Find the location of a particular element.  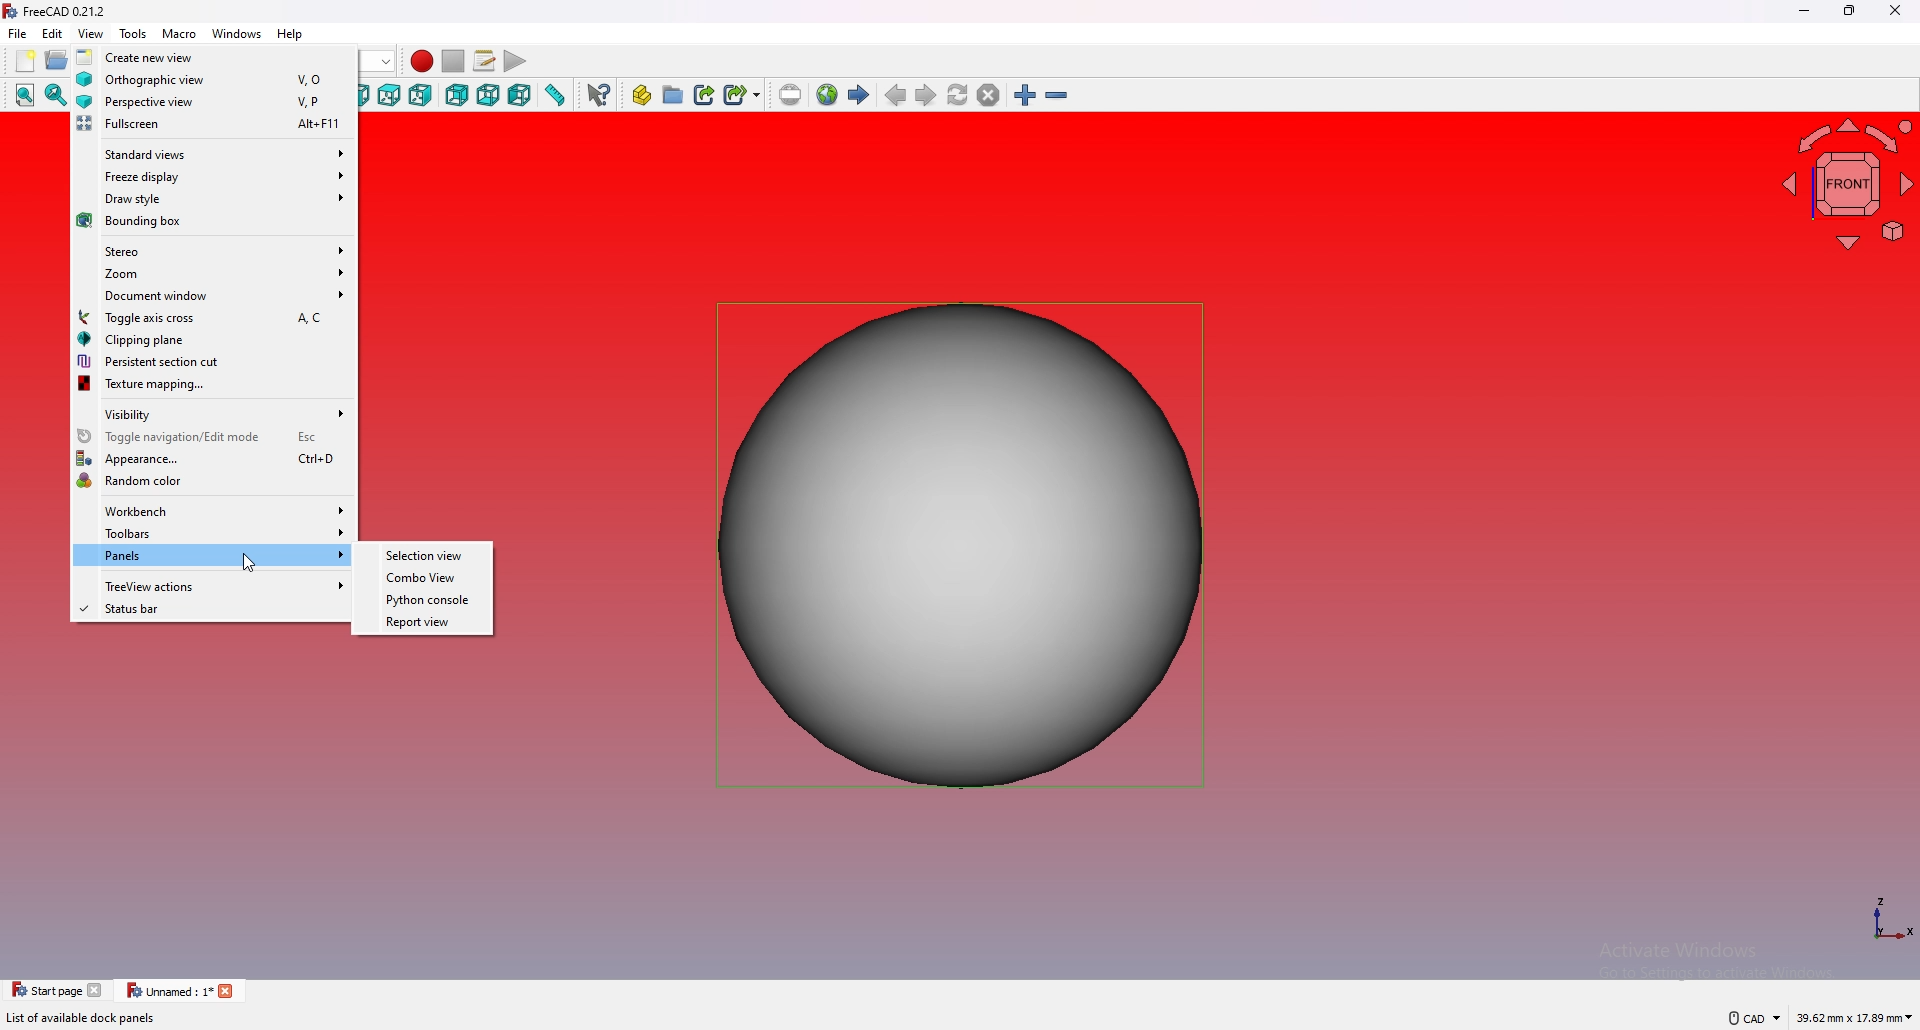

report view is located at coordinates (426, 622).